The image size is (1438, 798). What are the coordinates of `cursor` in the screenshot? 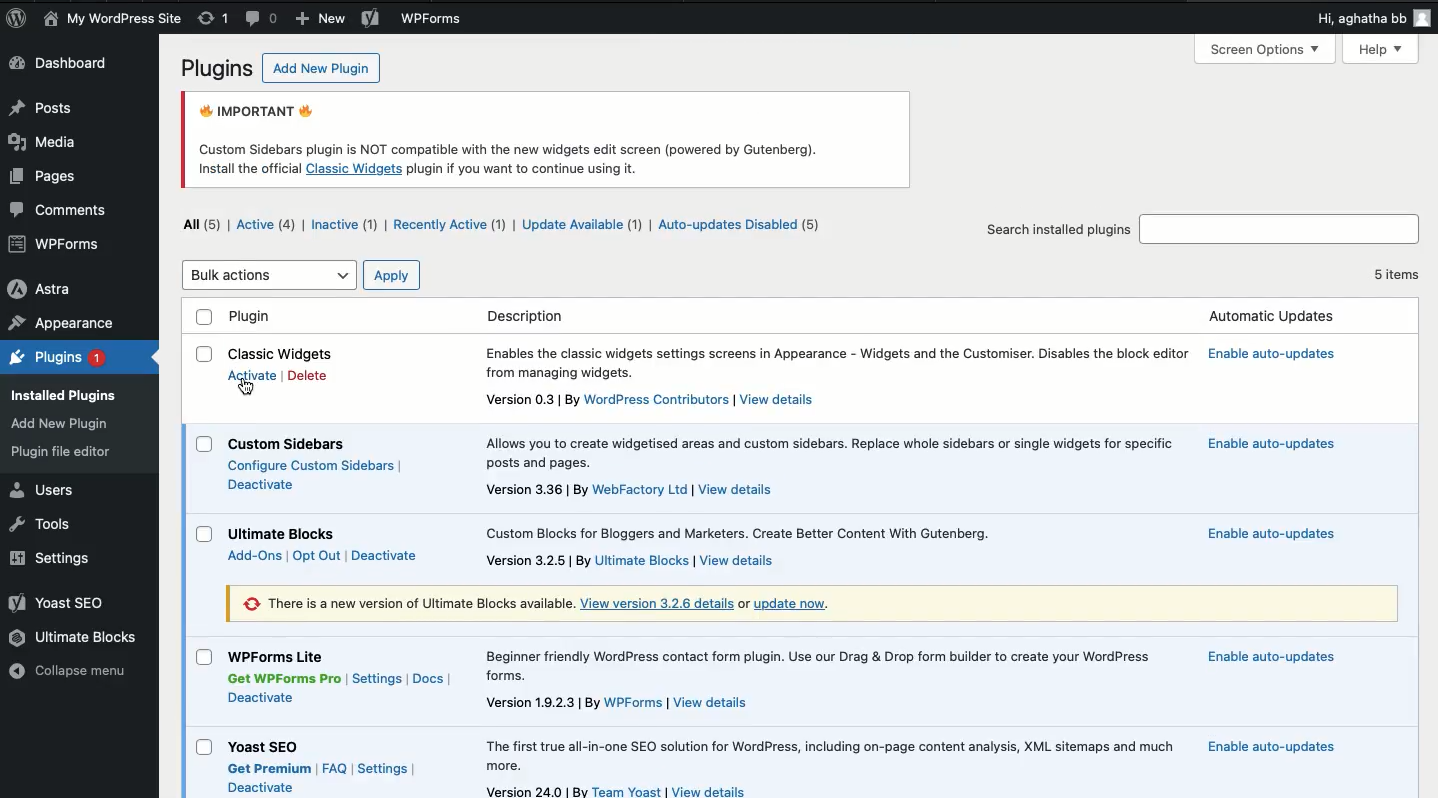 It's located at (247, 385).